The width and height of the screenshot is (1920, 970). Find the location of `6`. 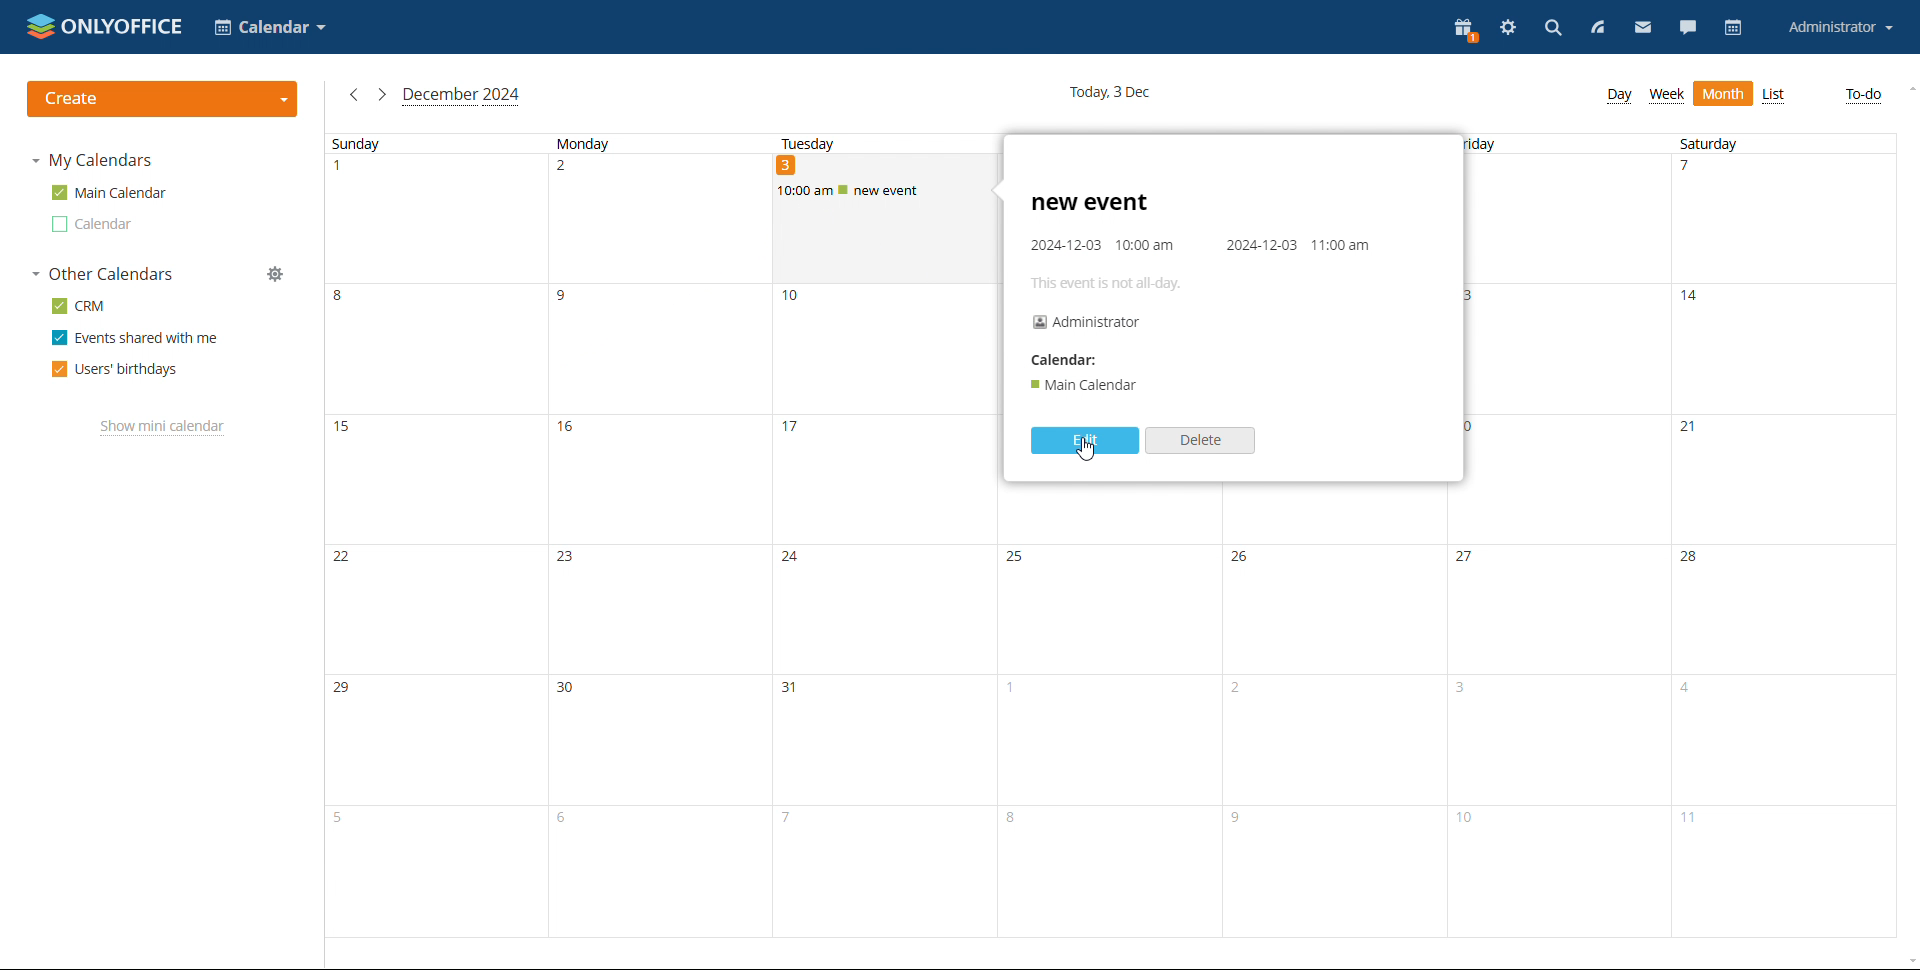

6 is located at coordinates (657, 870).